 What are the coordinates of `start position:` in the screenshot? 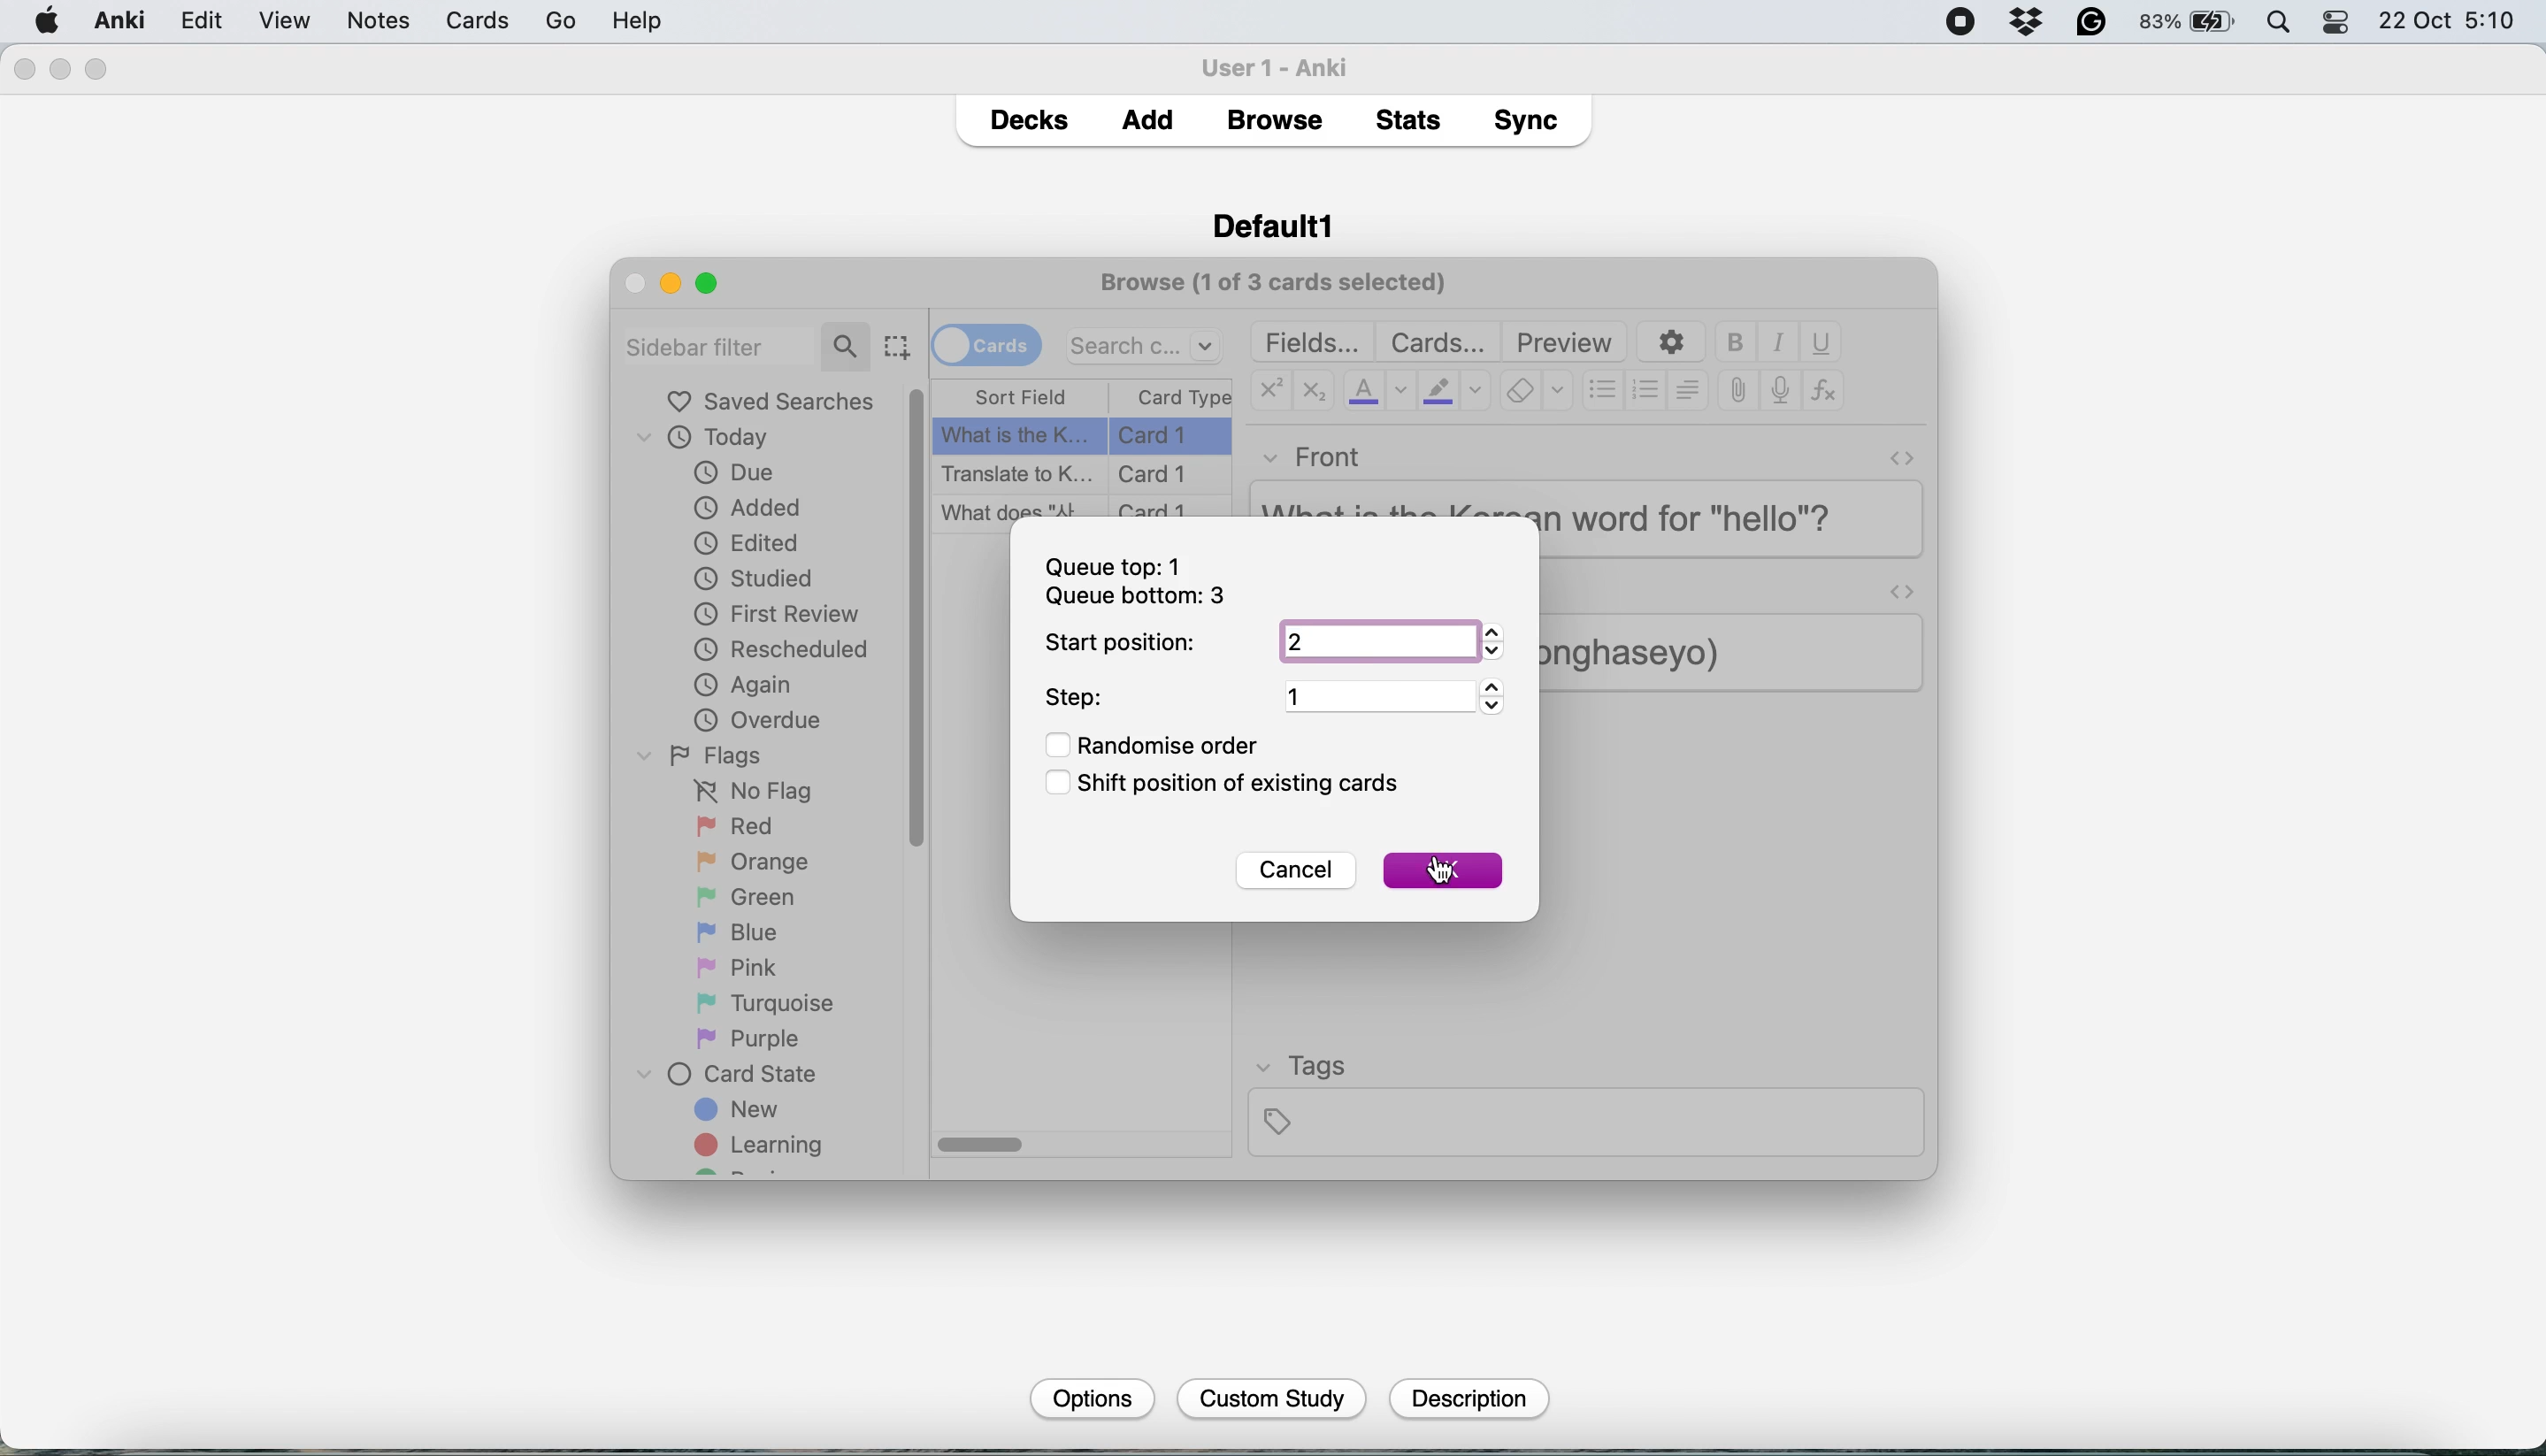 It's located at (1122, 643).